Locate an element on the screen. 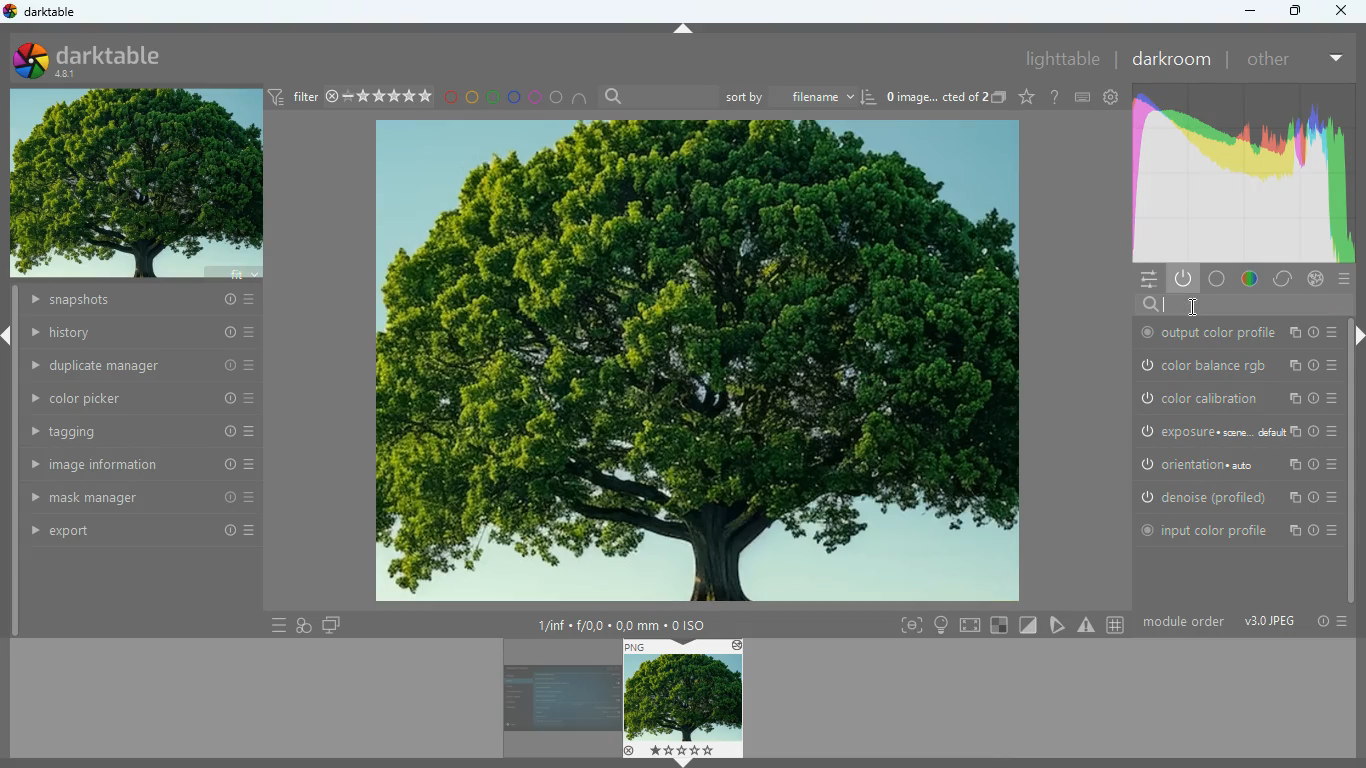 Image resolution: width=1366 pixels, height=768 pixels. pink is located at coordinates (538, 98).